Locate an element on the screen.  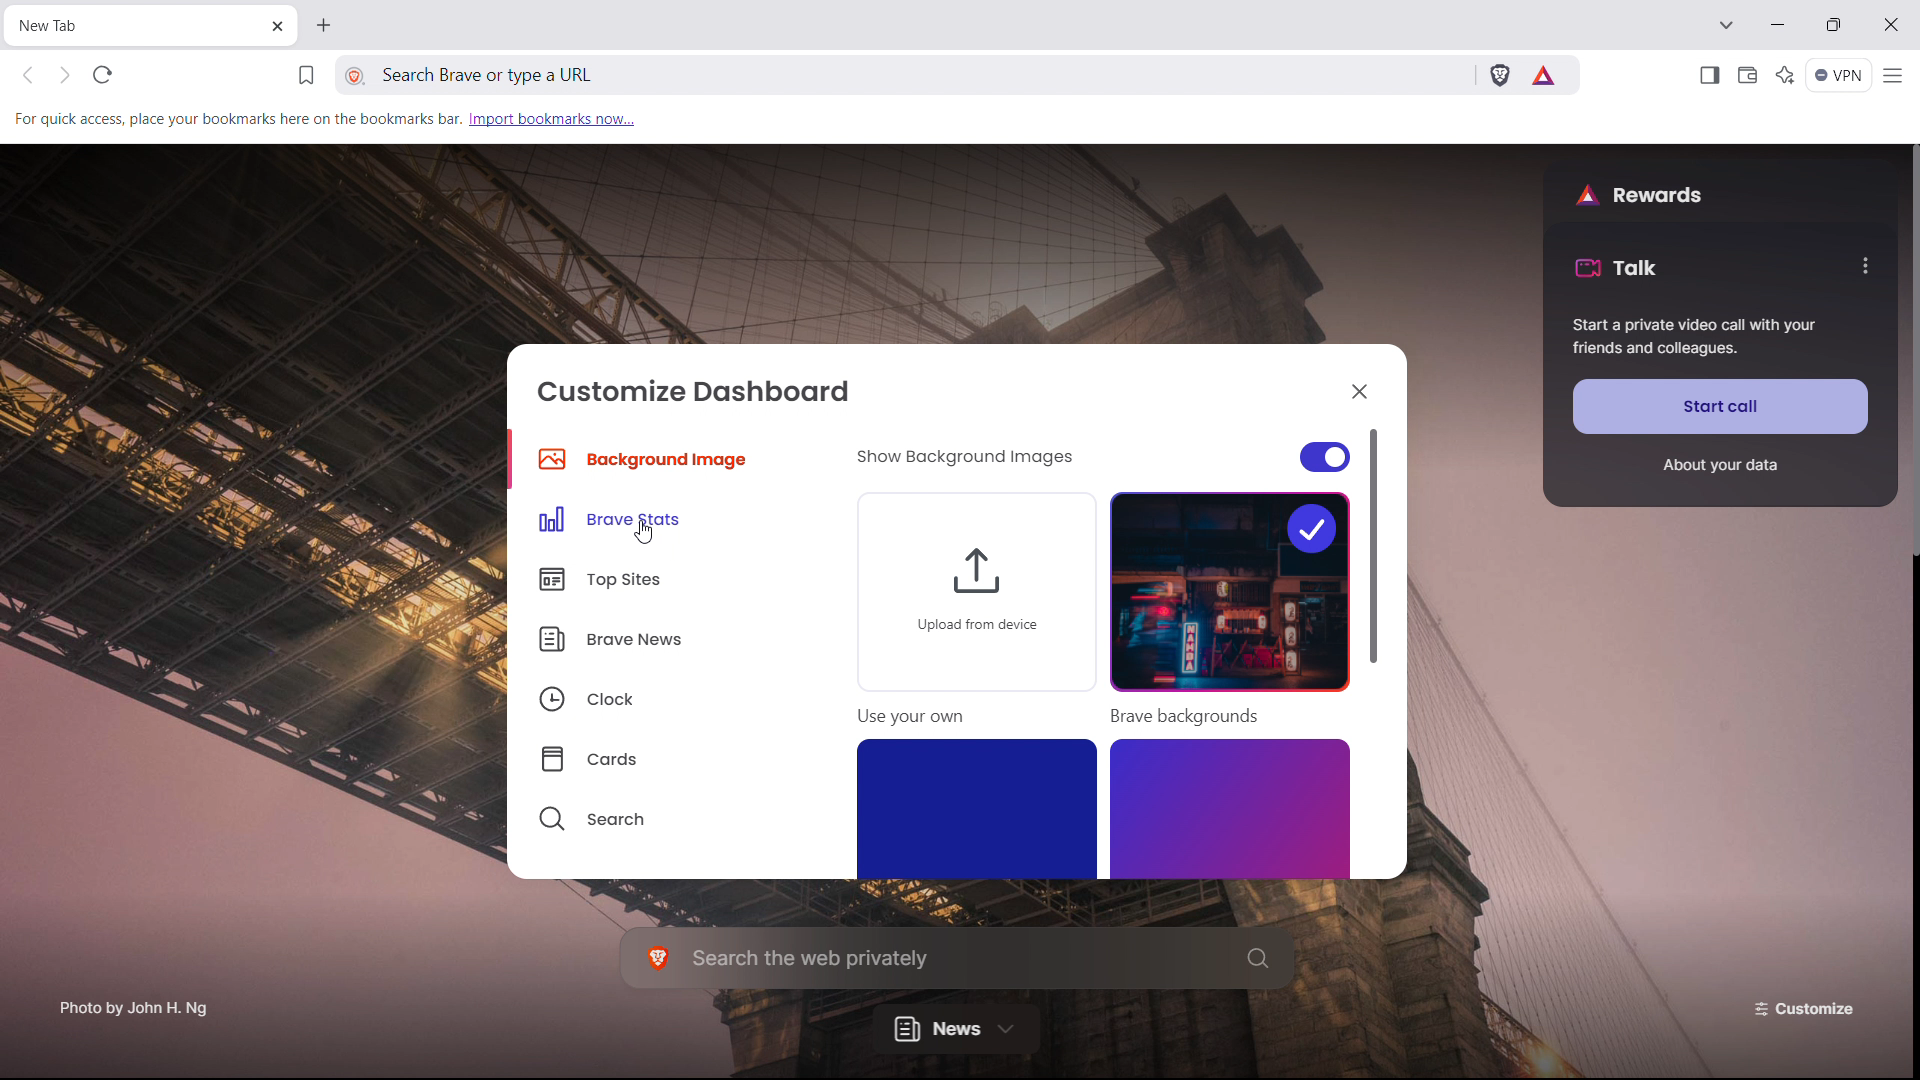
open sidebar is located at coordinates (1708, 76).